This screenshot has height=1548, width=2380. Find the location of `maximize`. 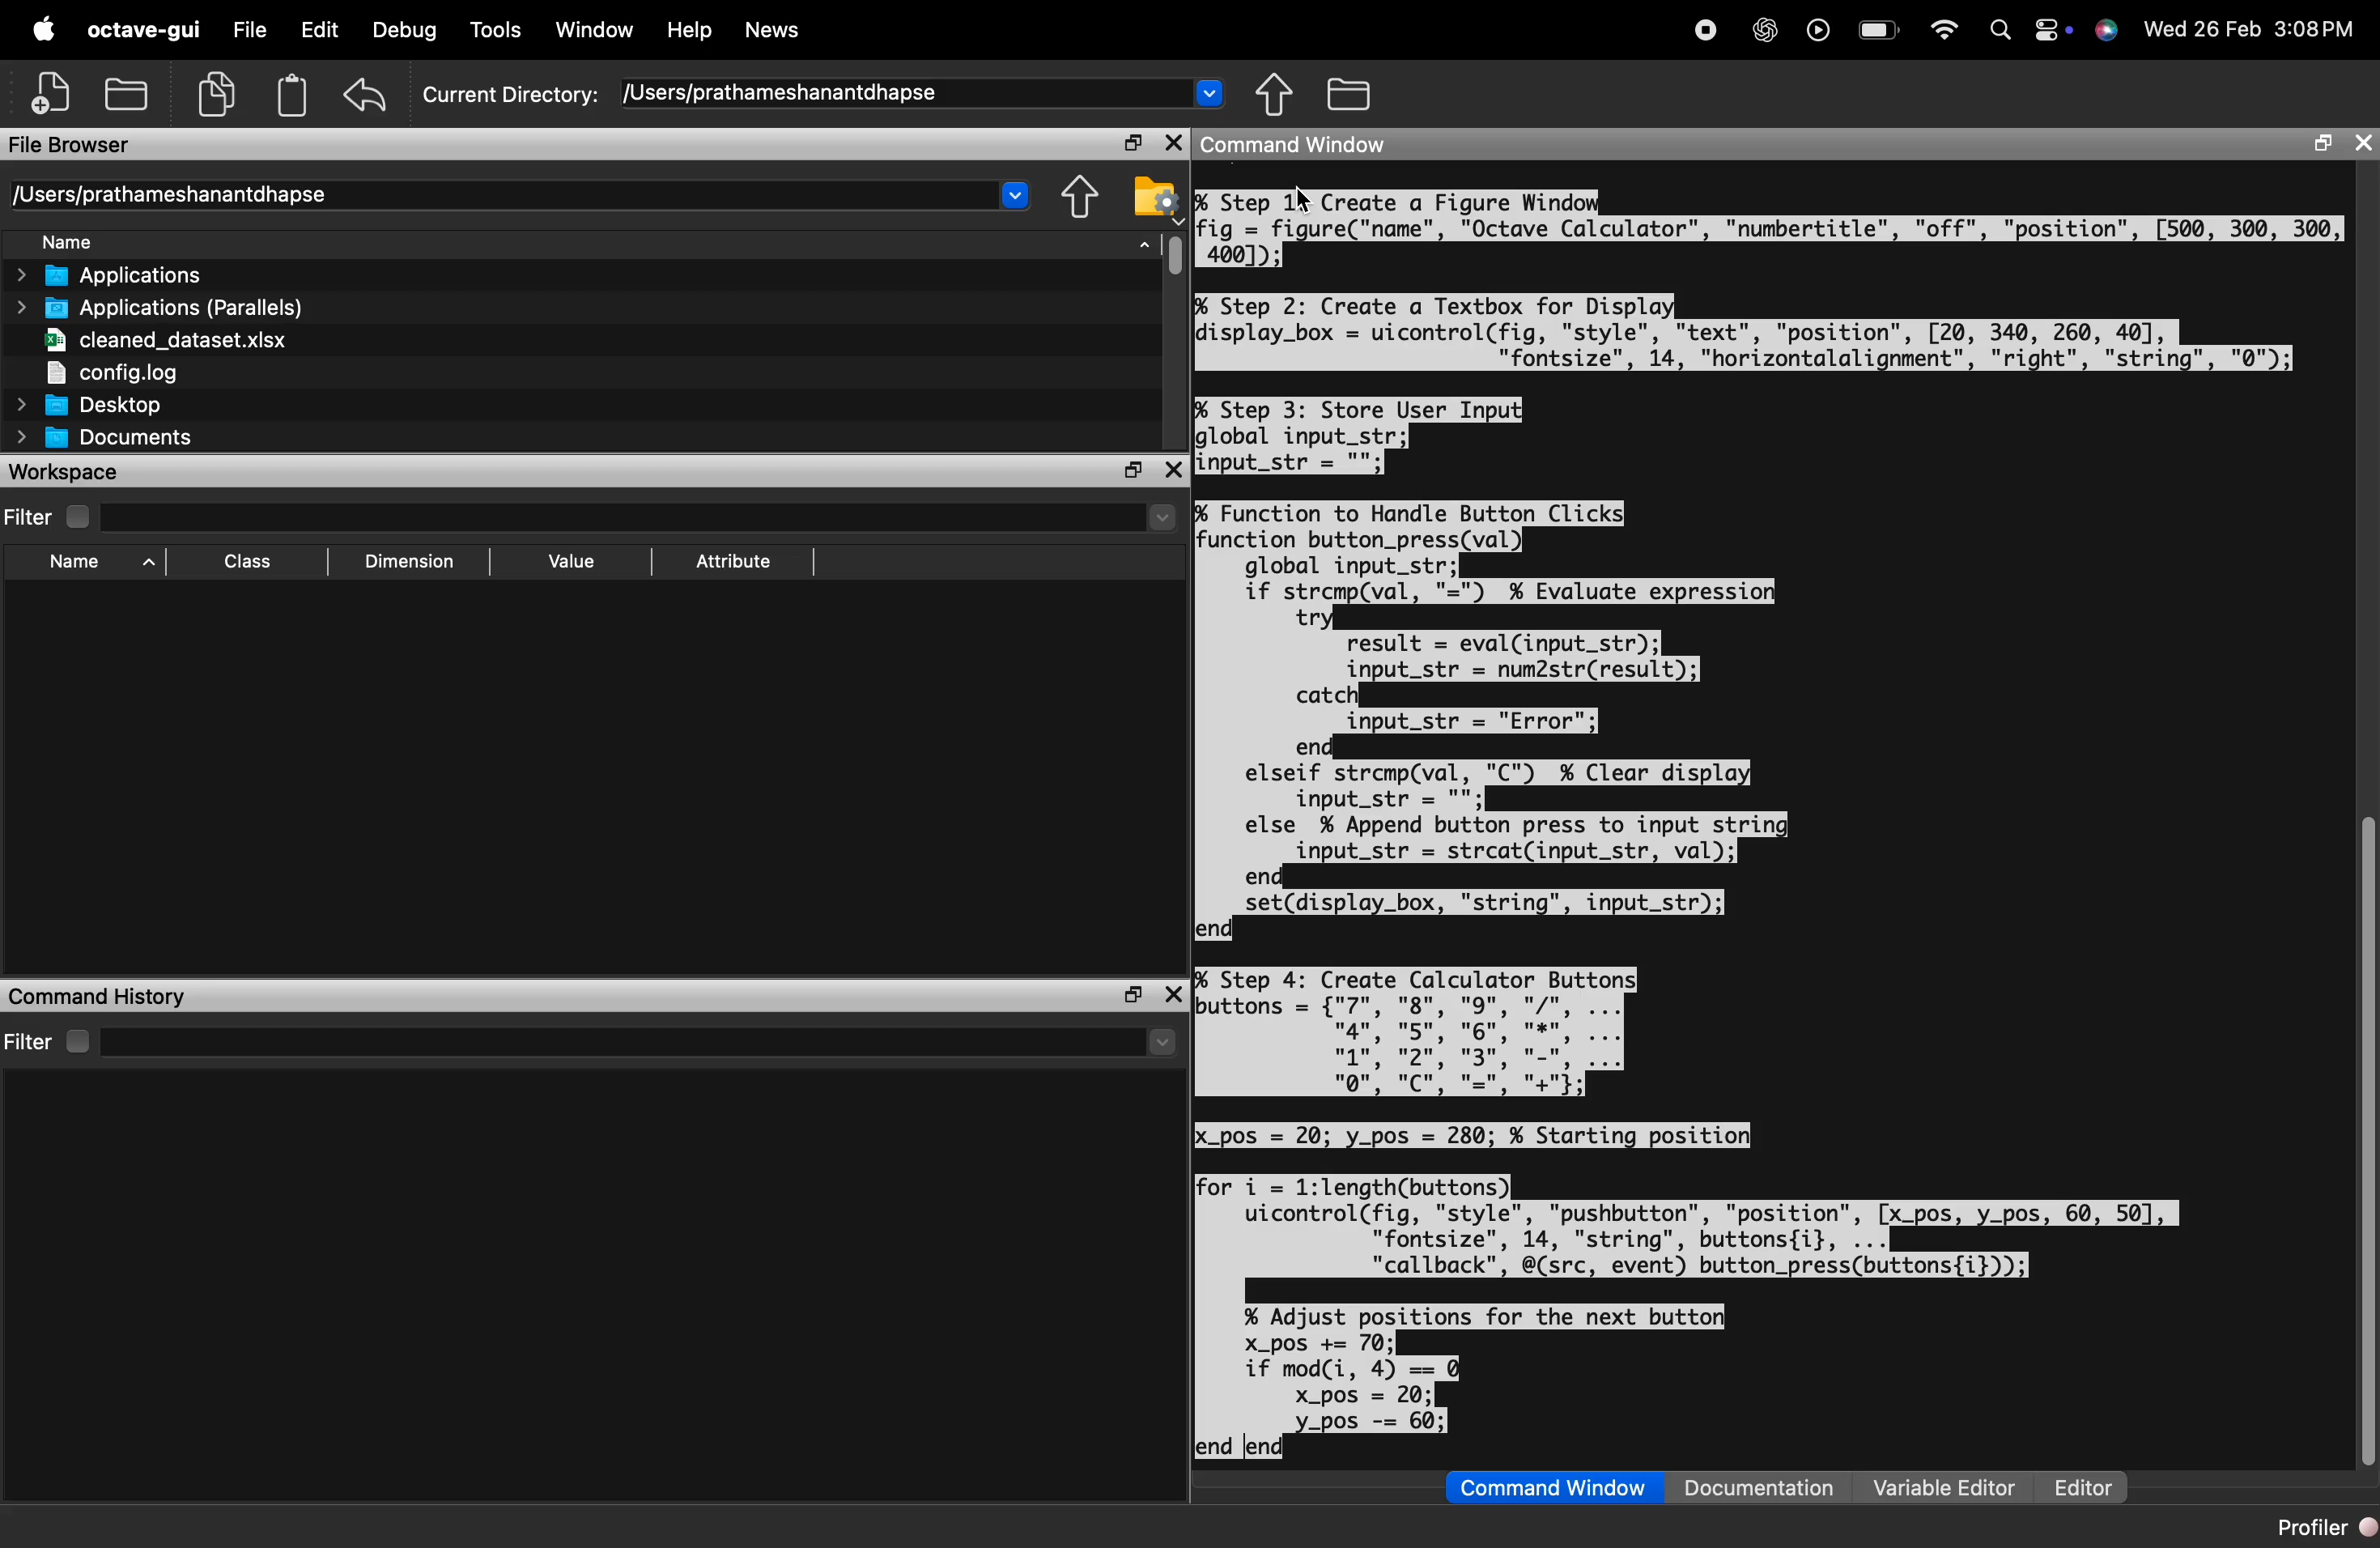

maximize is located at coordinates (2321, 144).